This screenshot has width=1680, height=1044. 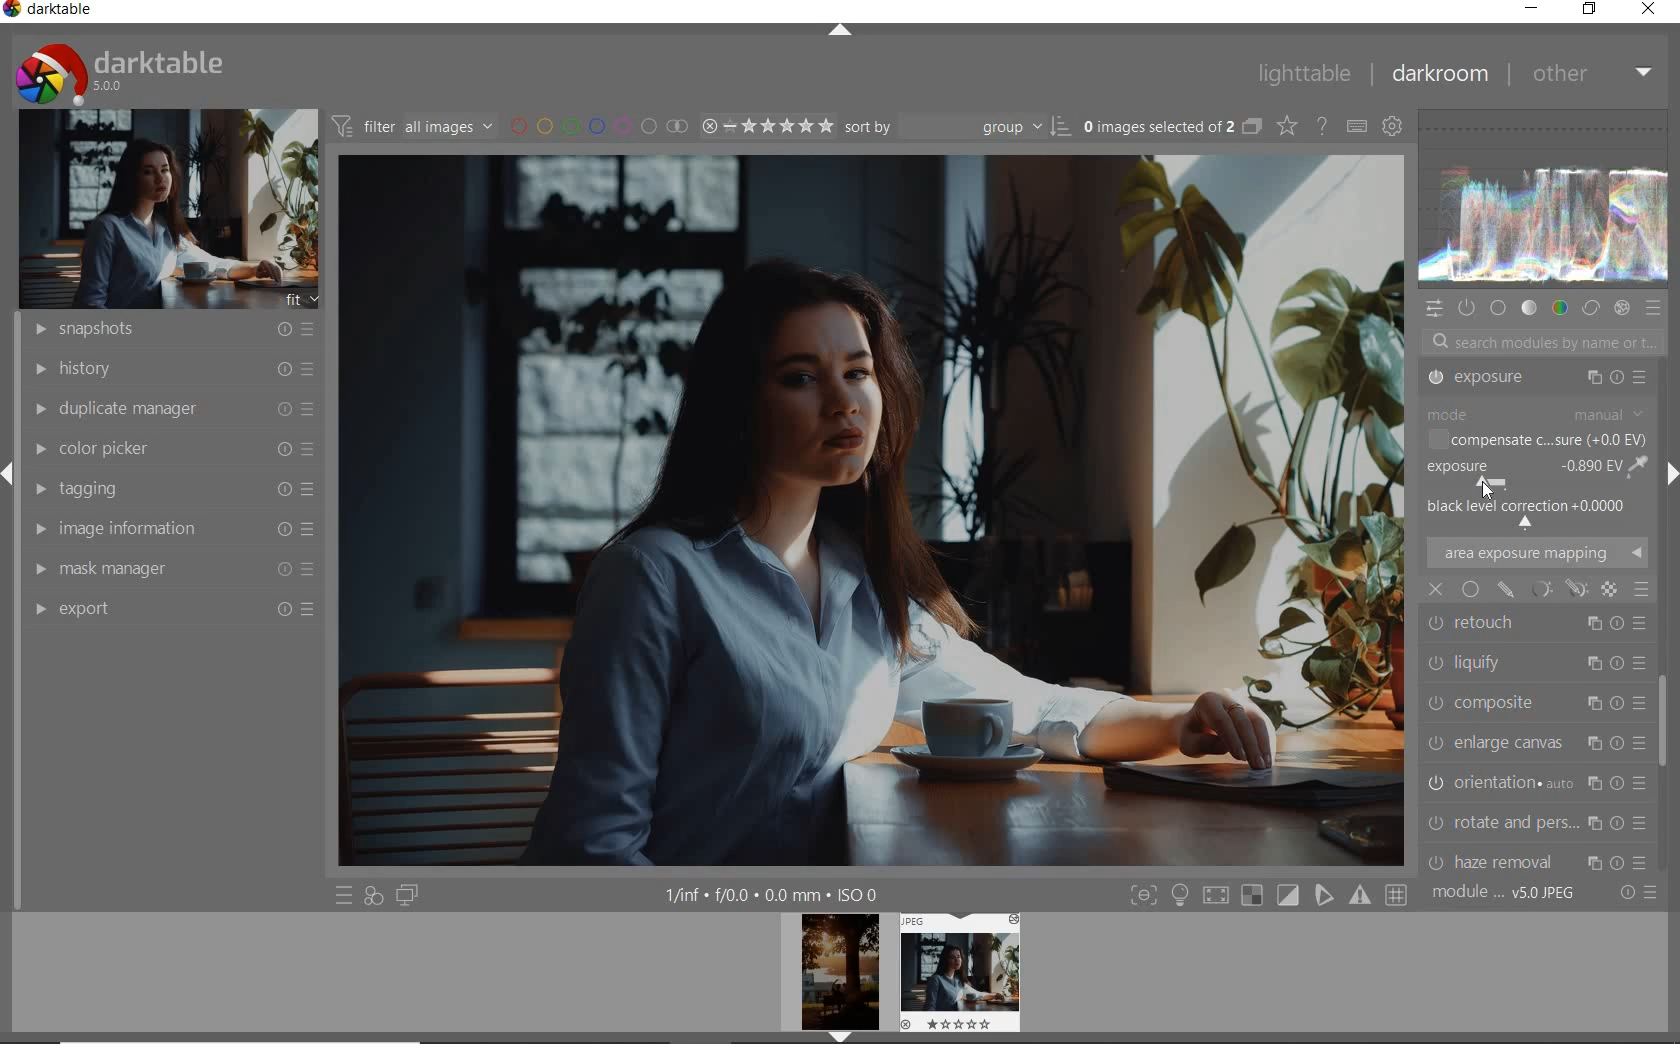 What do you see at coordinates (1268, 895) in the screenshot?
I see `TOGGLE MODE` at bounding box center [1268, 895].